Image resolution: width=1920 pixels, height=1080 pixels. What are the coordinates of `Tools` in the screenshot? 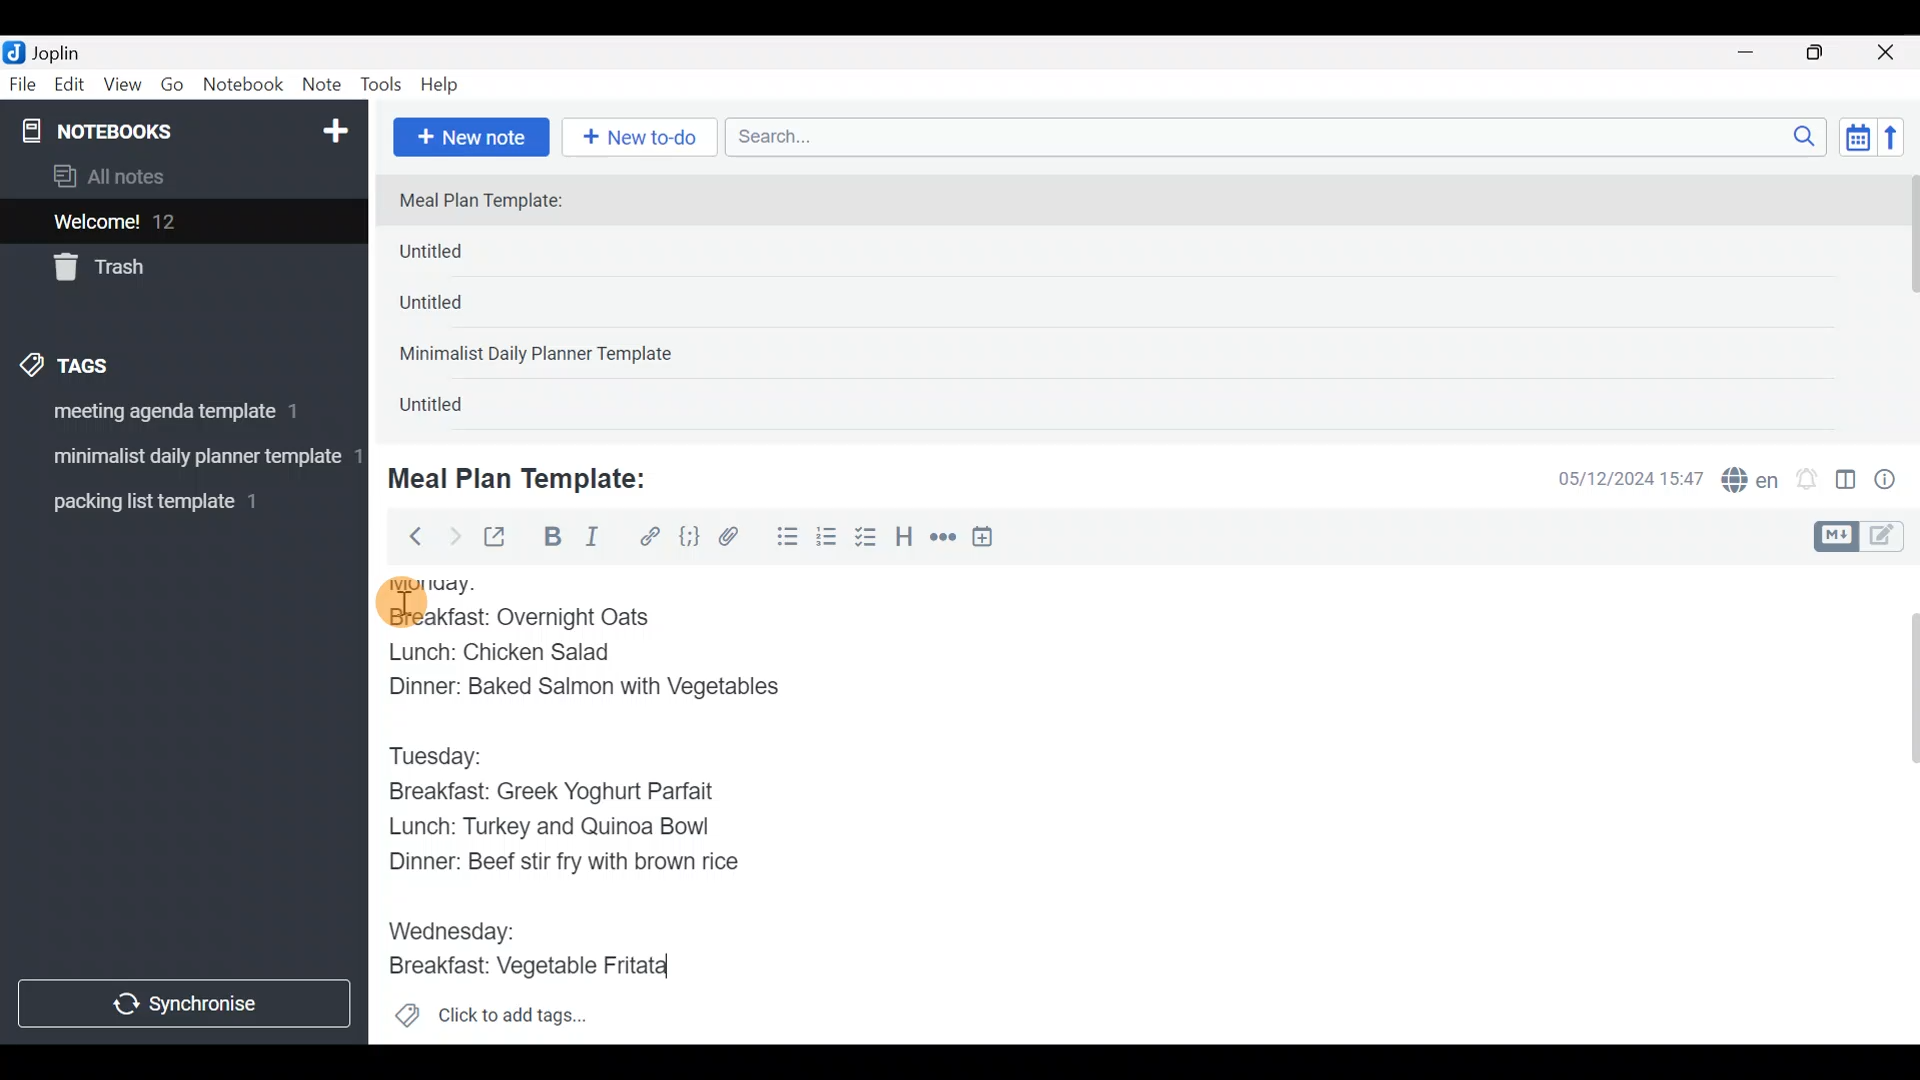 It's located at (382, 86).